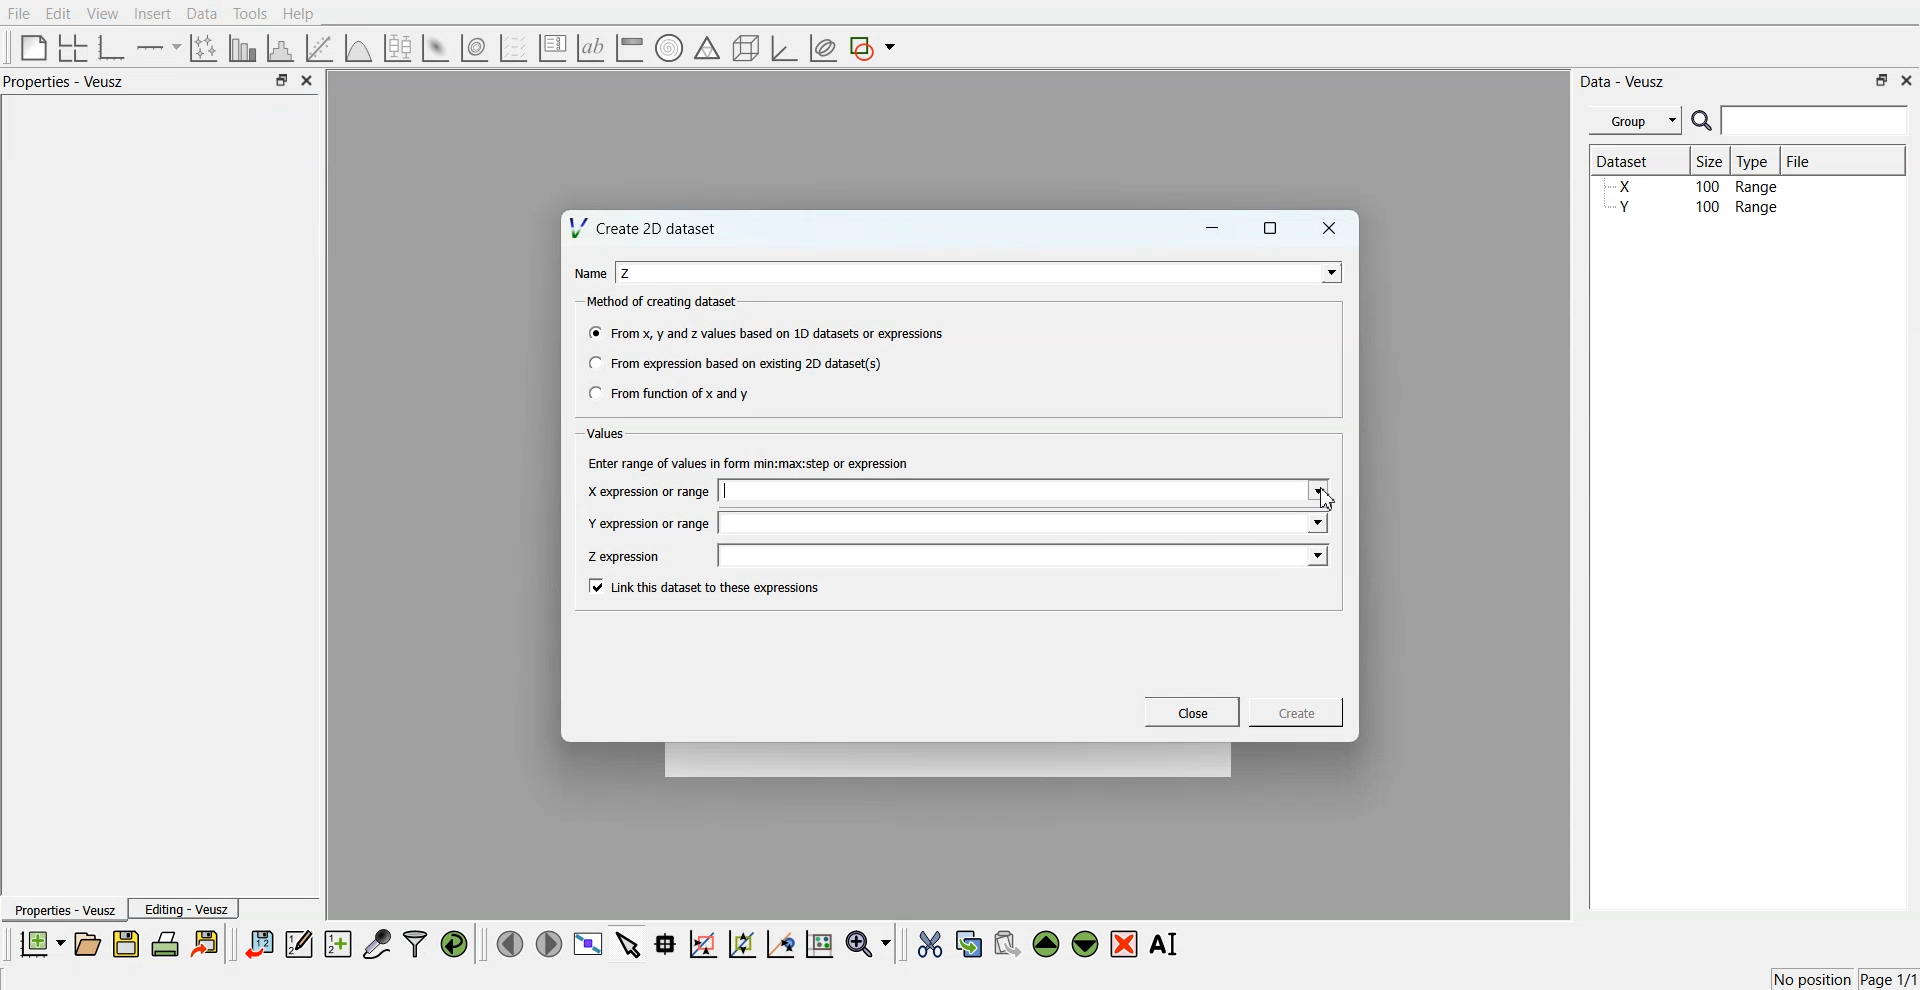  Describe the element at coordinates (281, 79) in the screenshot. I see `Maximize` at that location.